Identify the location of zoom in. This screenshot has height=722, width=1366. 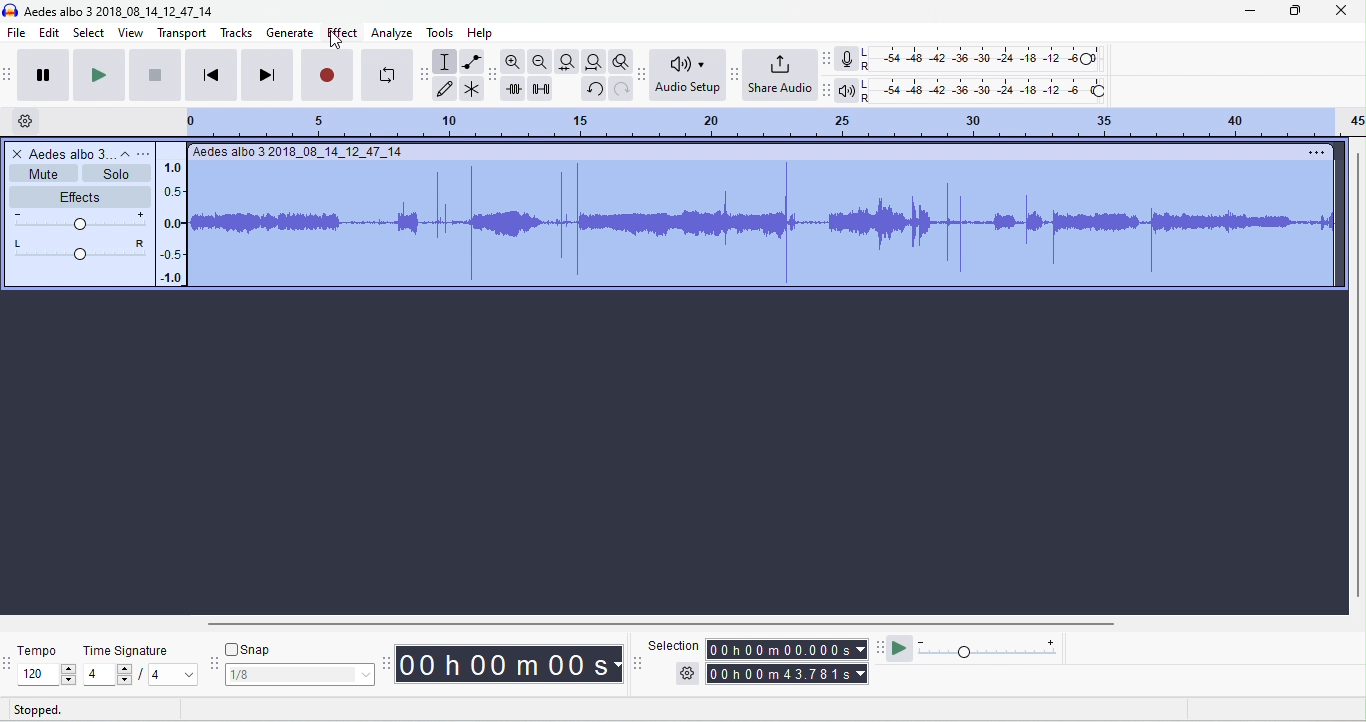
(512, 61).